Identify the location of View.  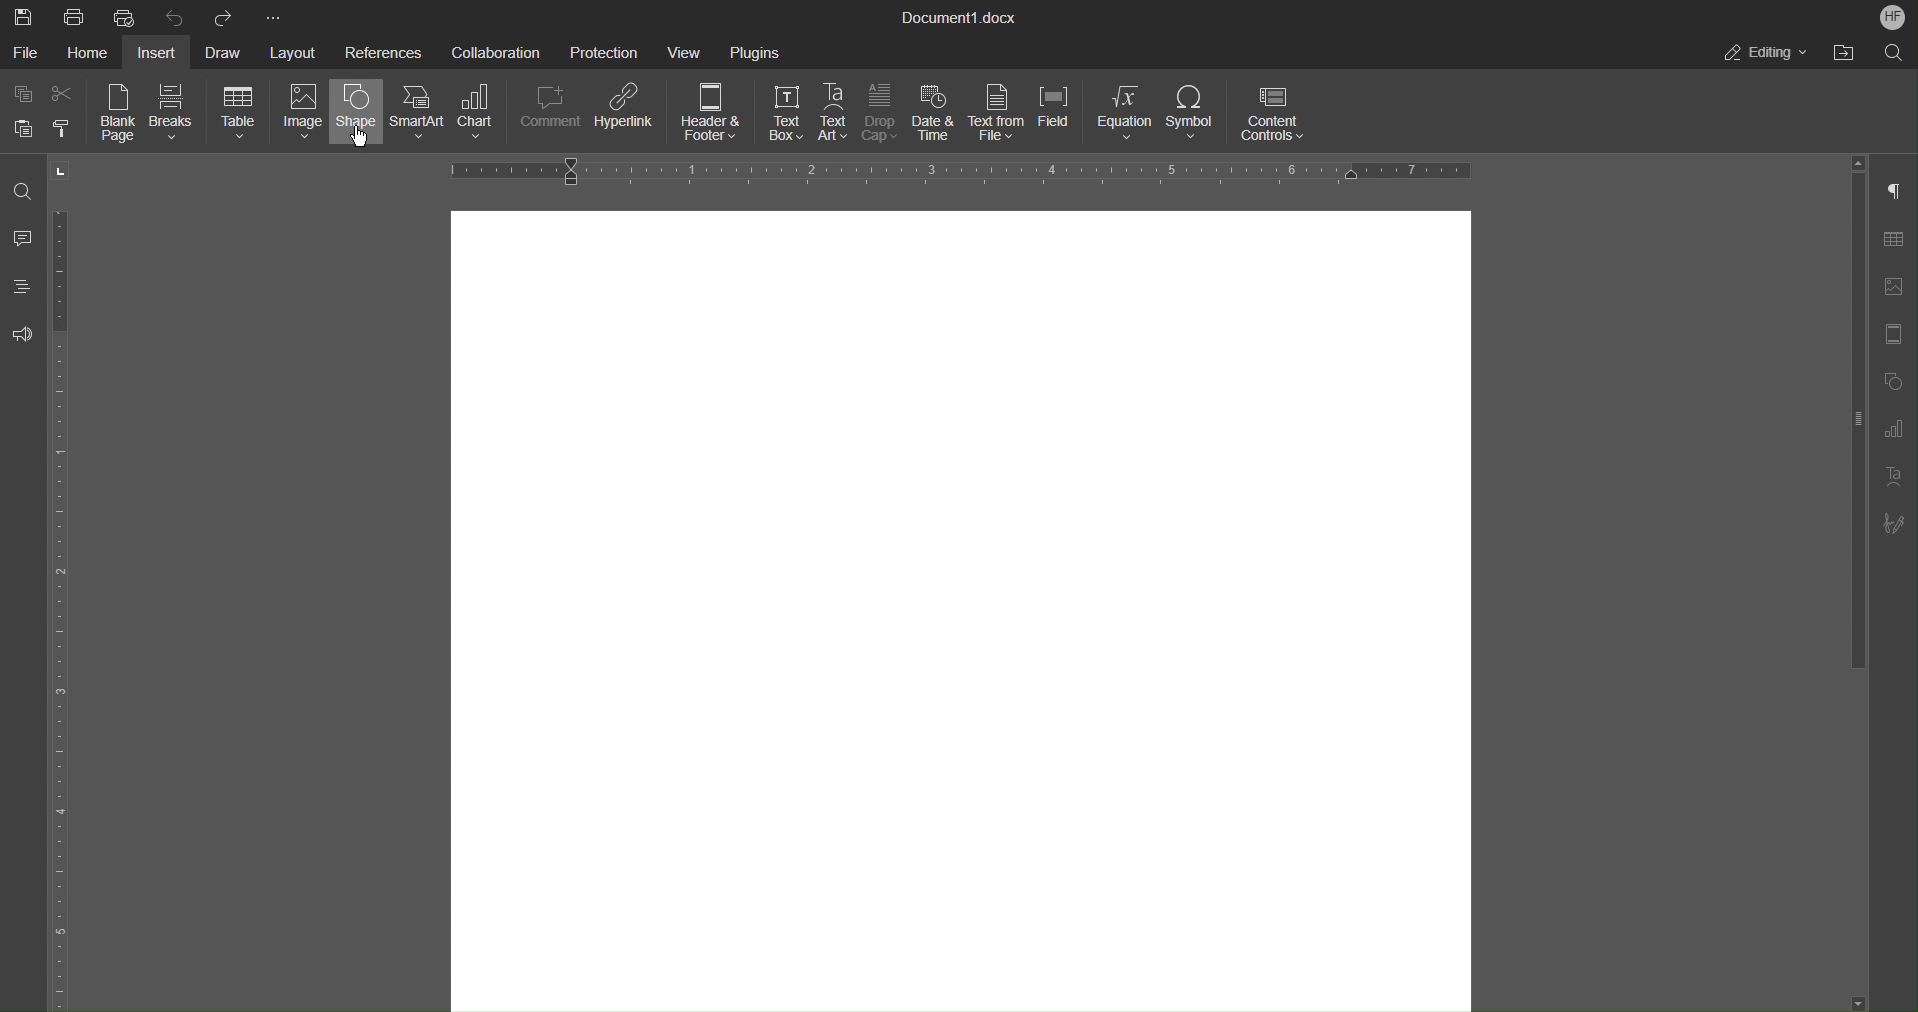
(689, 51).